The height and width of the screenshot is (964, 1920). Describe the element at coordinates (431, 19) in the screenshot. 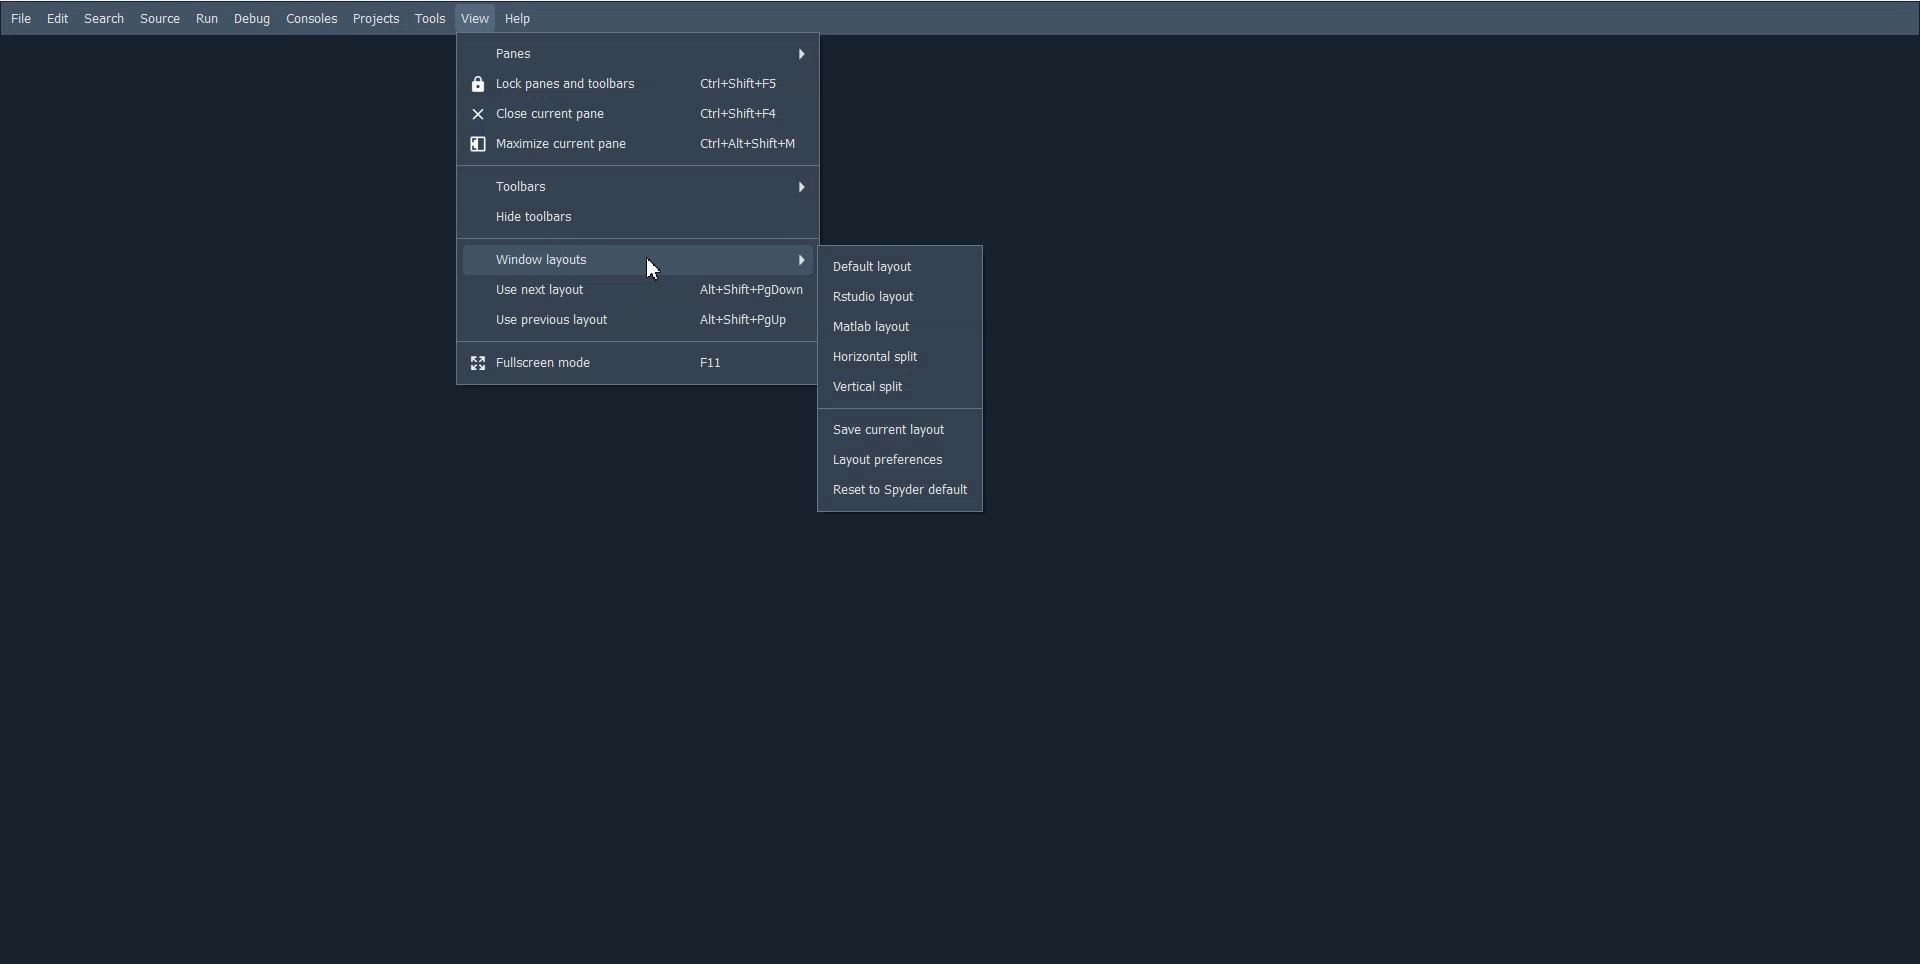

I see `Tools` at that location.